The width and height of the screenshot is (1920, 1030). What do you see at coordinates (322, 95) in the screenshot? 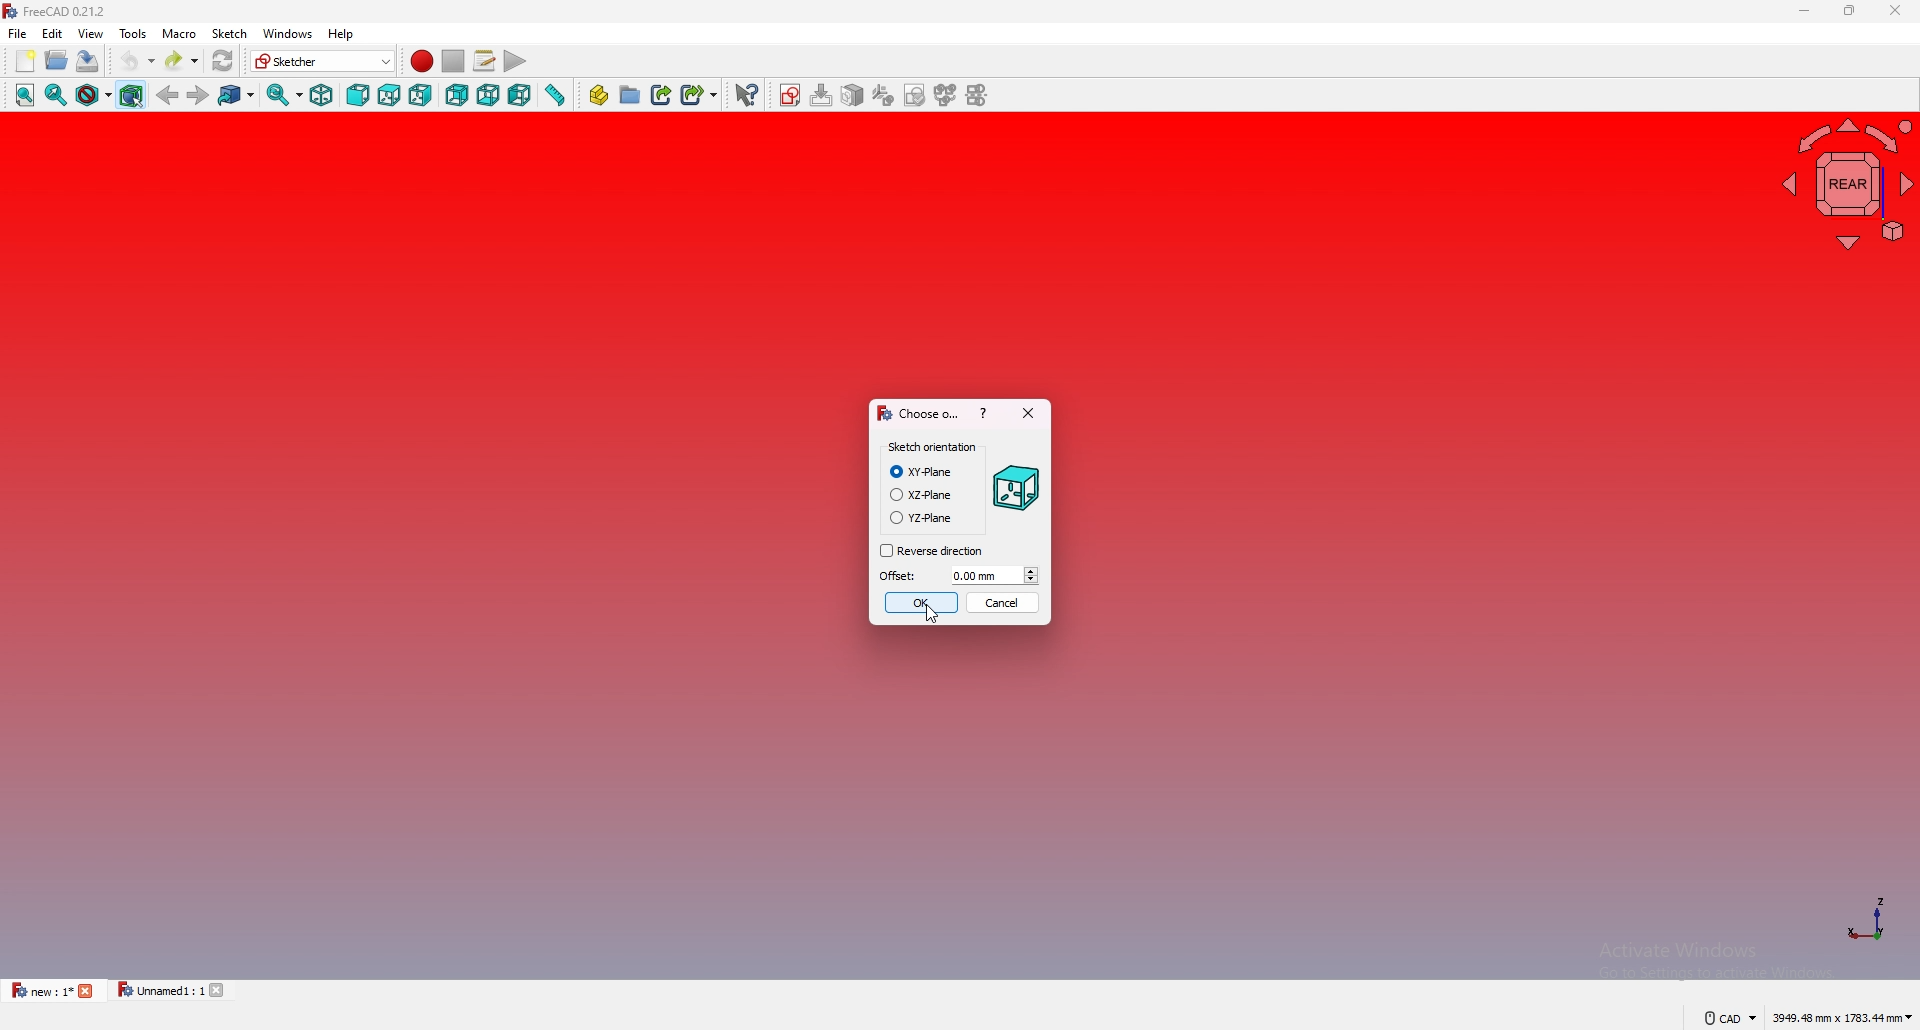
I see `isometric` at bounding box center [322, 95].